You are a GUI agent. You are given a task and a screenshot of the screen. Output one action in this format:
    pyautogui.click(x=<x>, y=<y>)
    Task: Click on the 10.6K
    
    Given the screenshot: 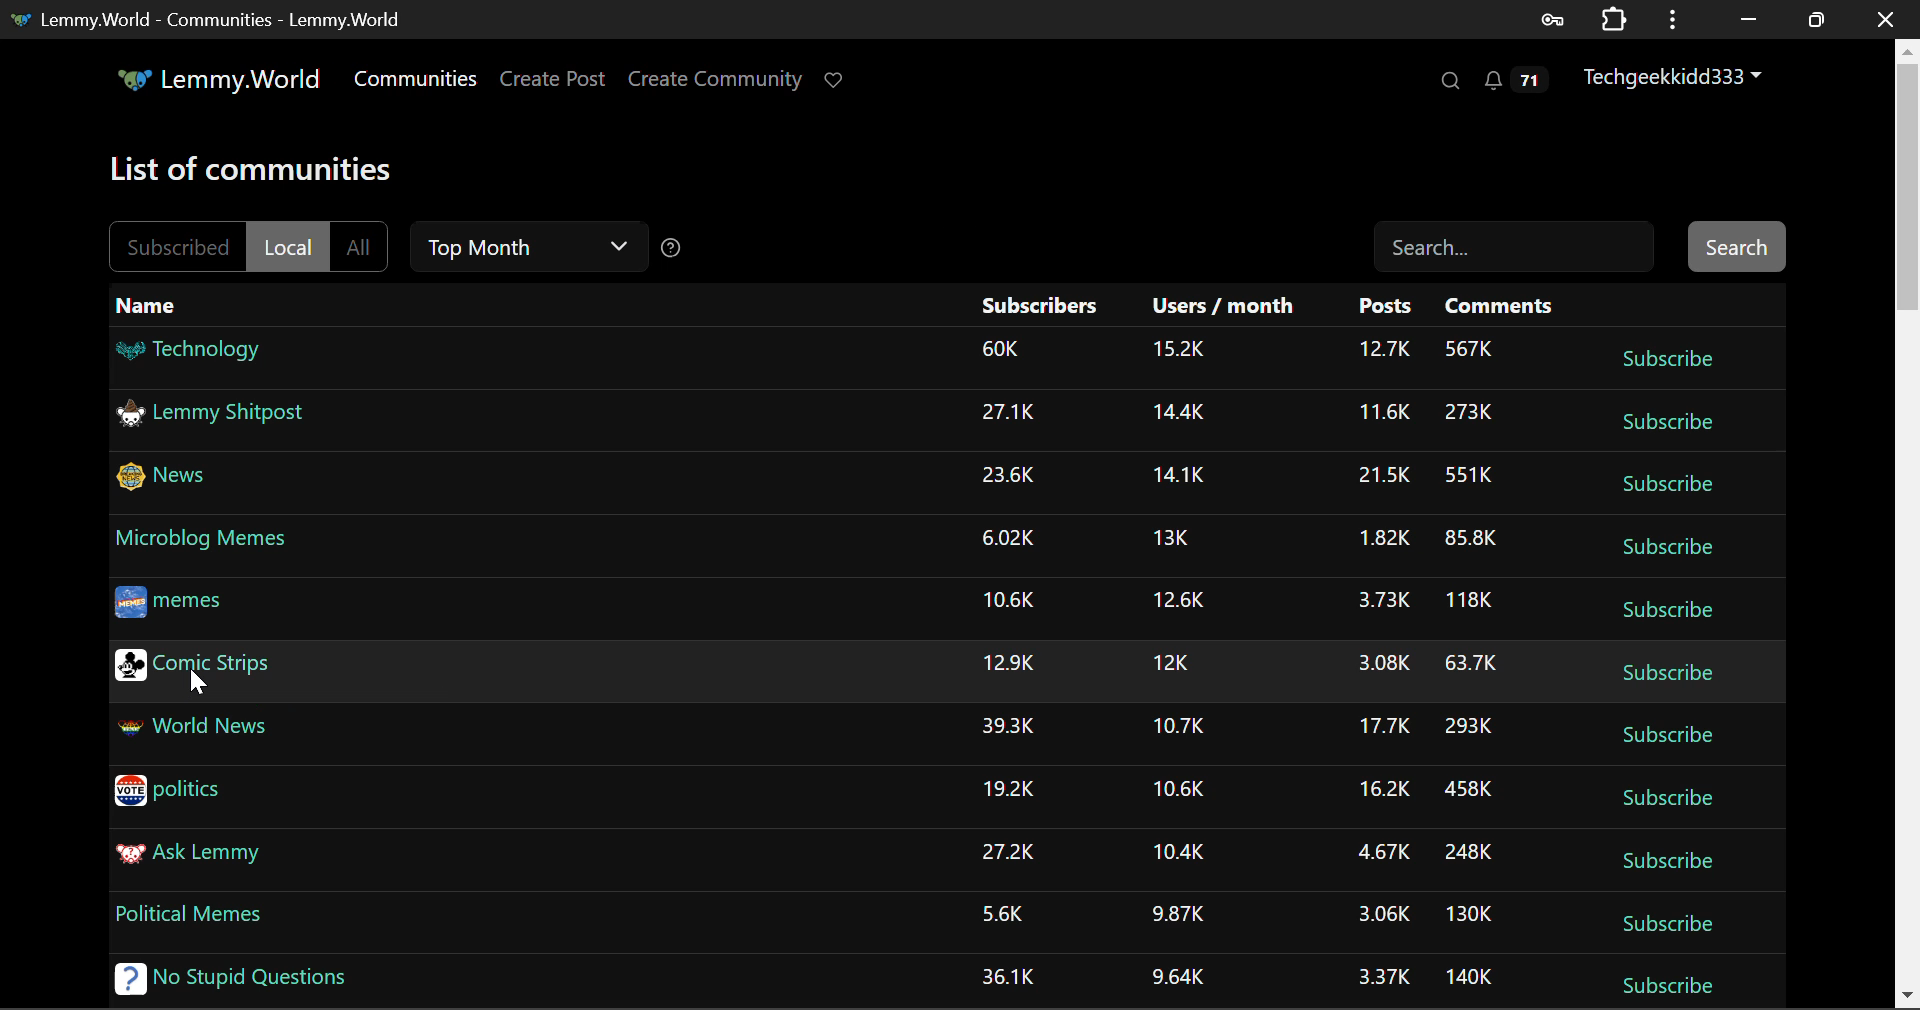 What is the action you would take?
    pyautogui.click(x=1181, y=790)
    